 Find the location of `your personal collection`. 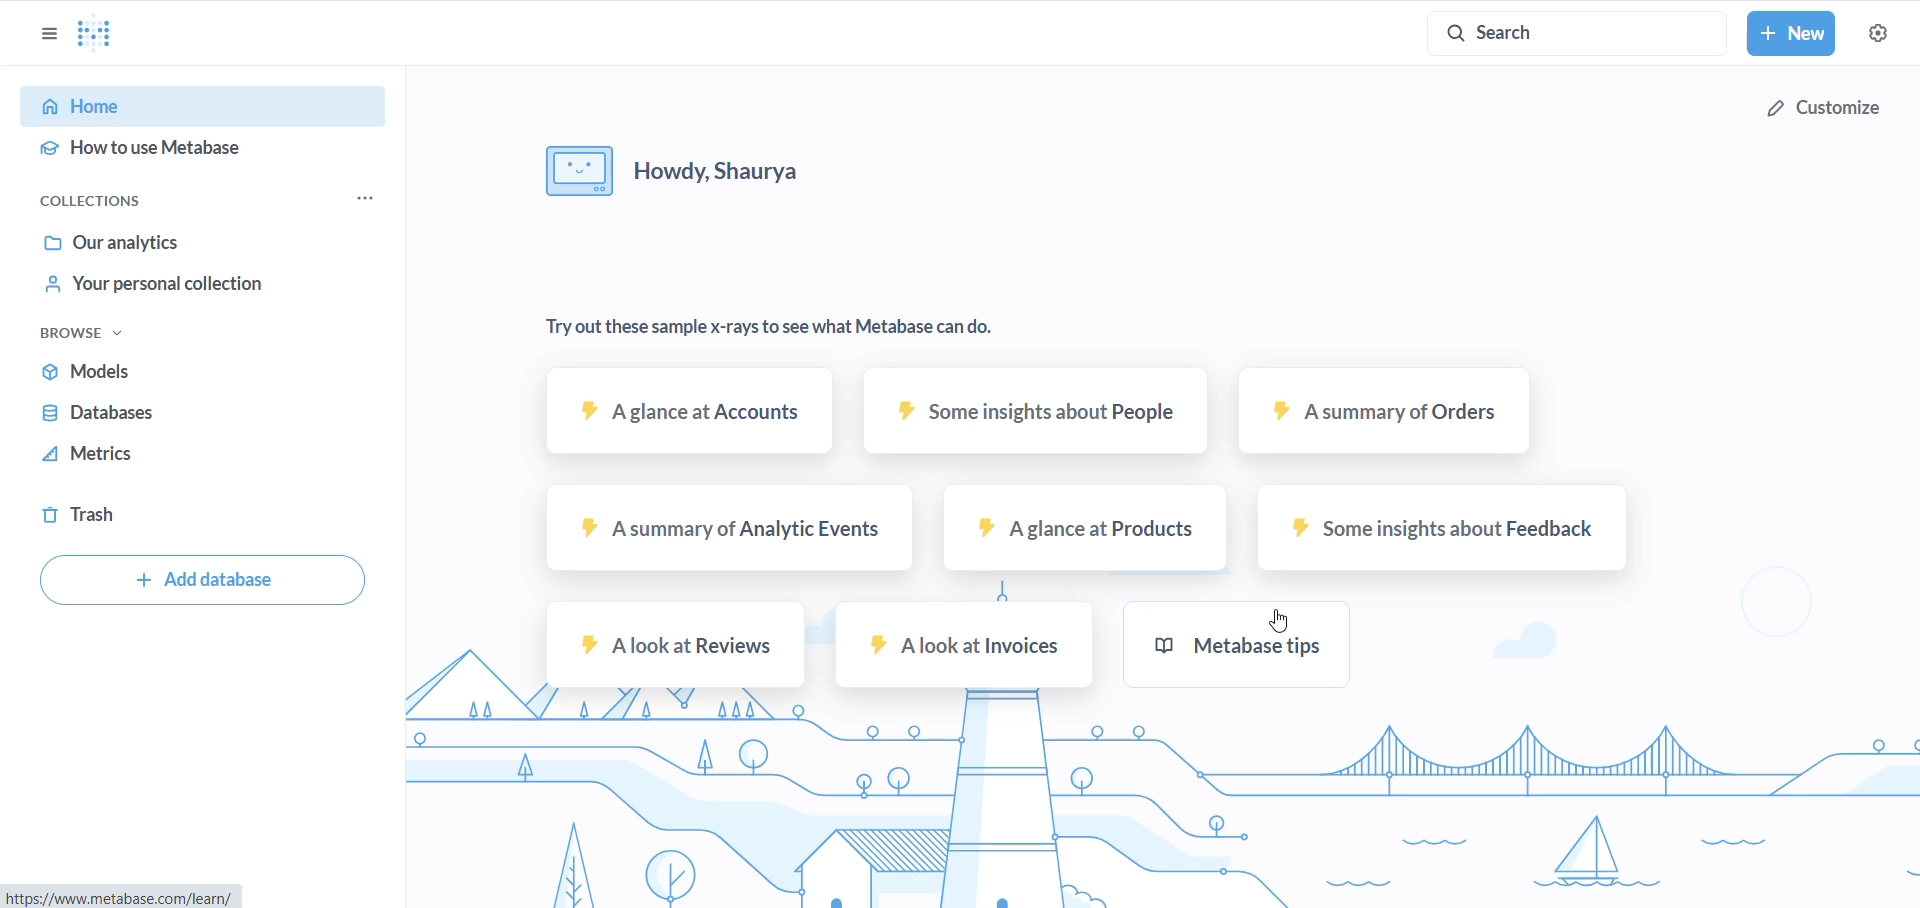

your personal collection is located at coordinates (172, 284).